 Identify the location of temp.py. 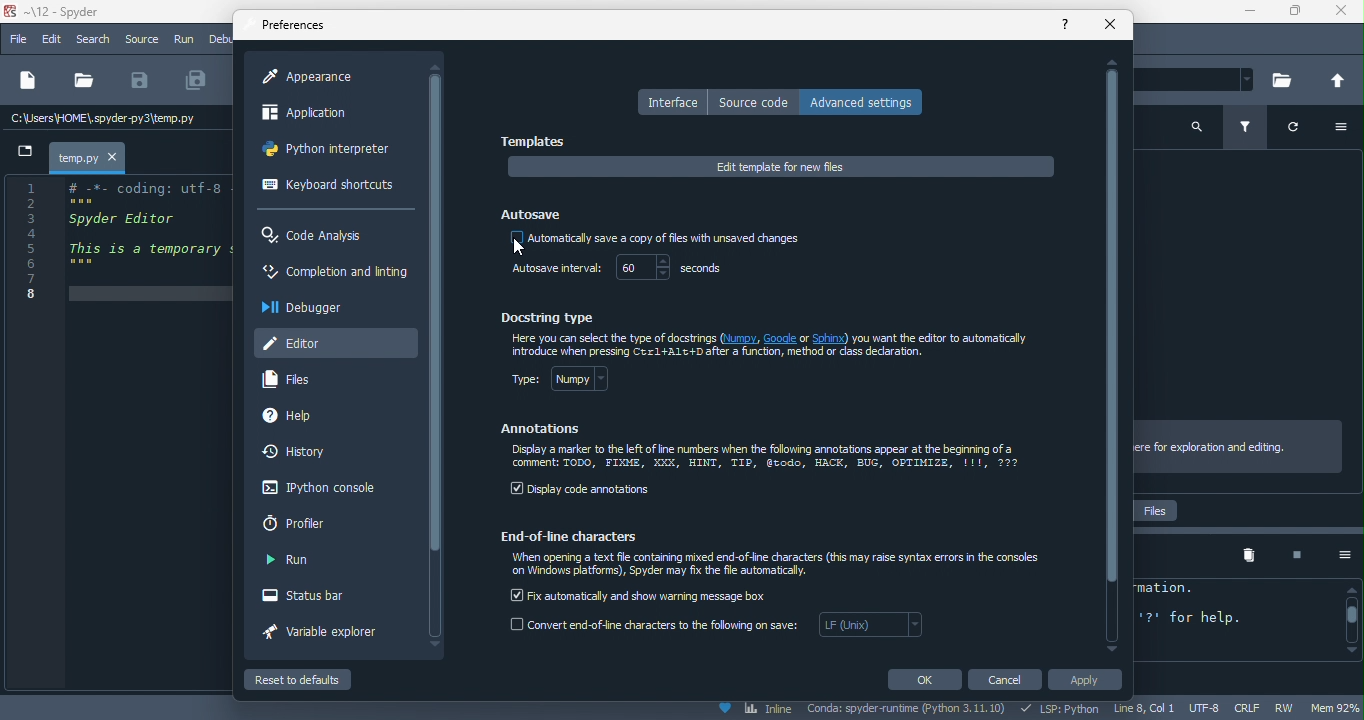
(78, 157).